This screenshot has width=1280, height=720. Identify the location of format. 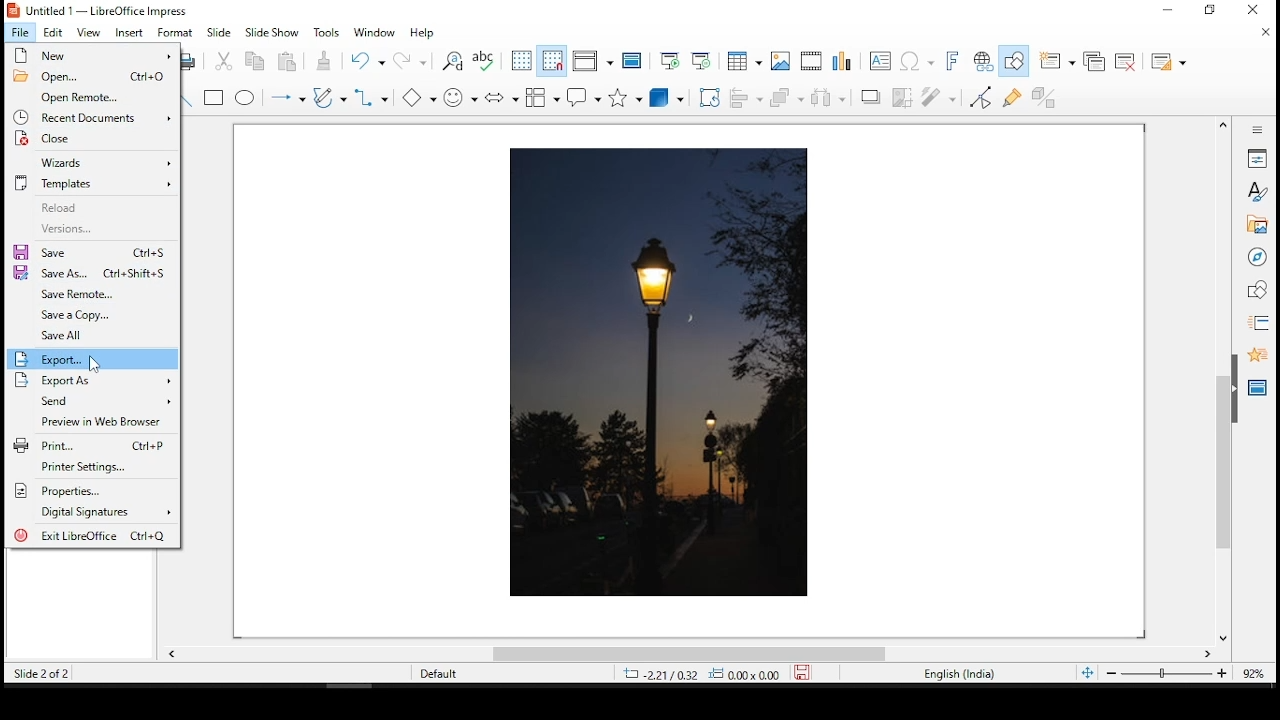
(175, 33).